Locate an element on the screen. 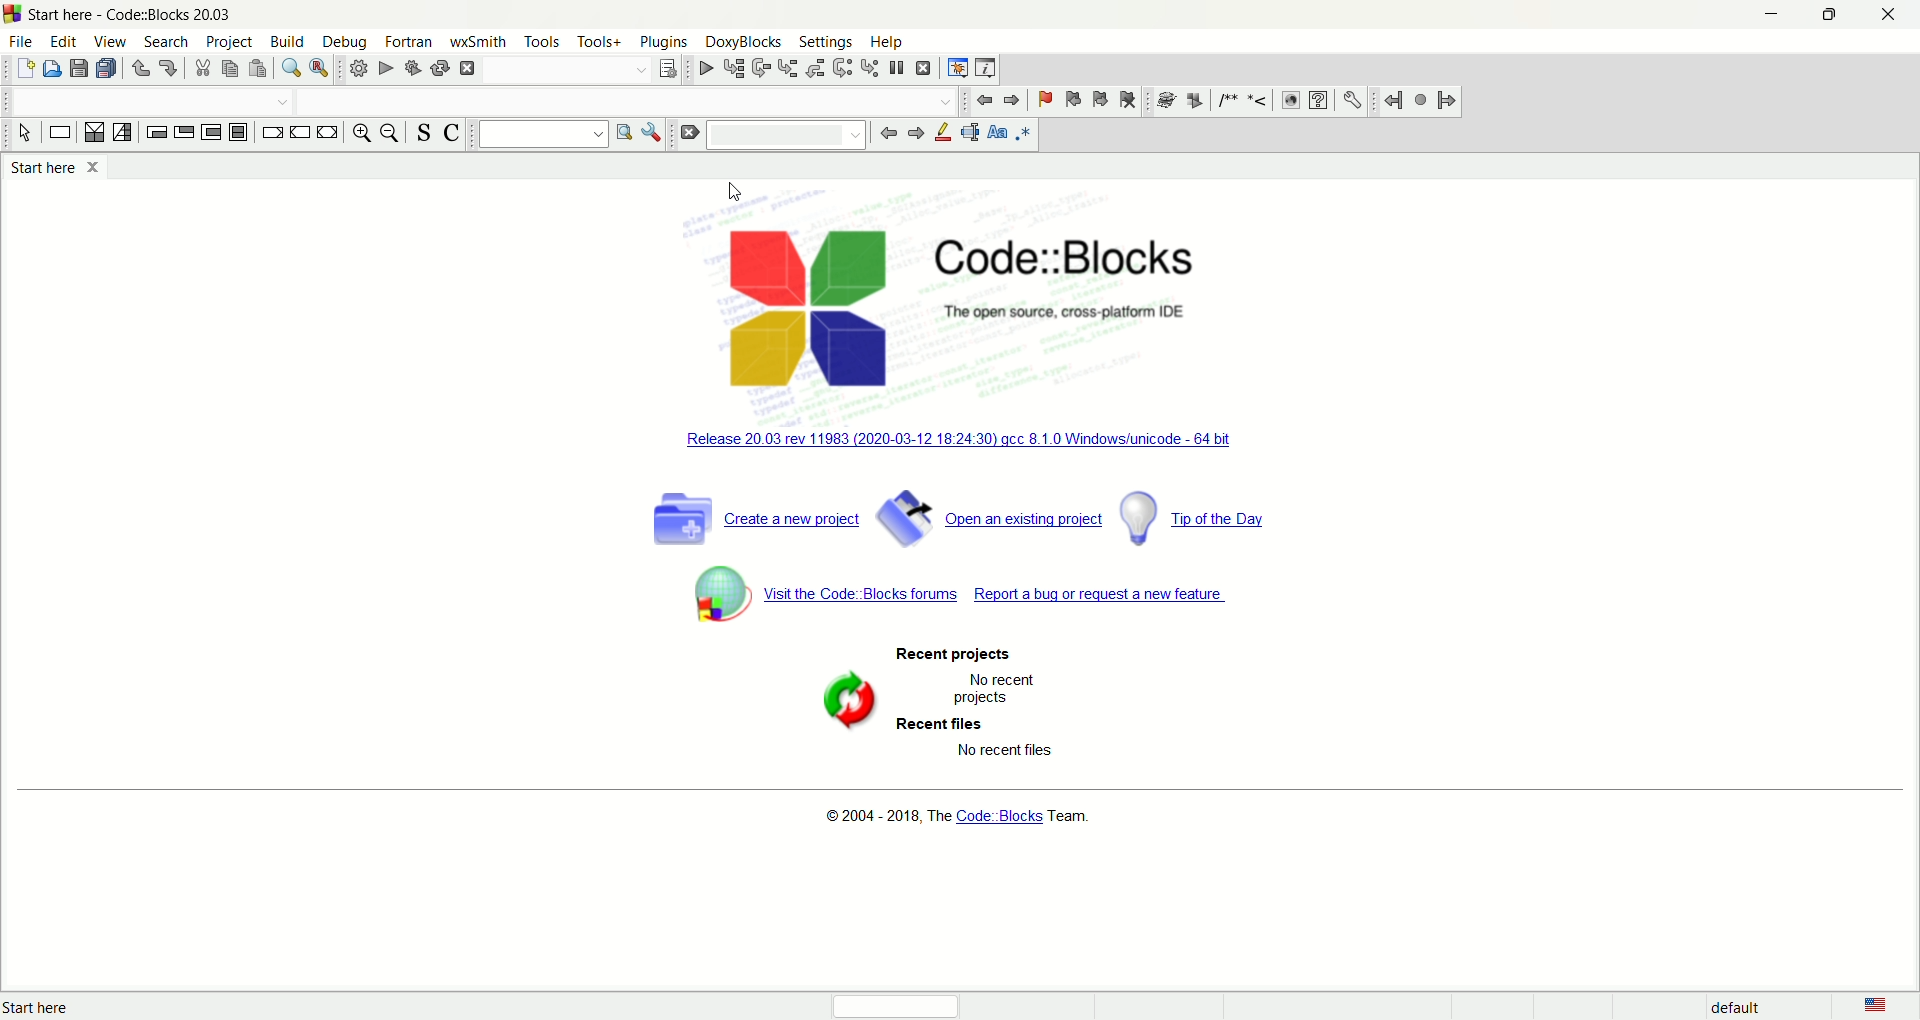  undo is located at coordinates (140, 67).